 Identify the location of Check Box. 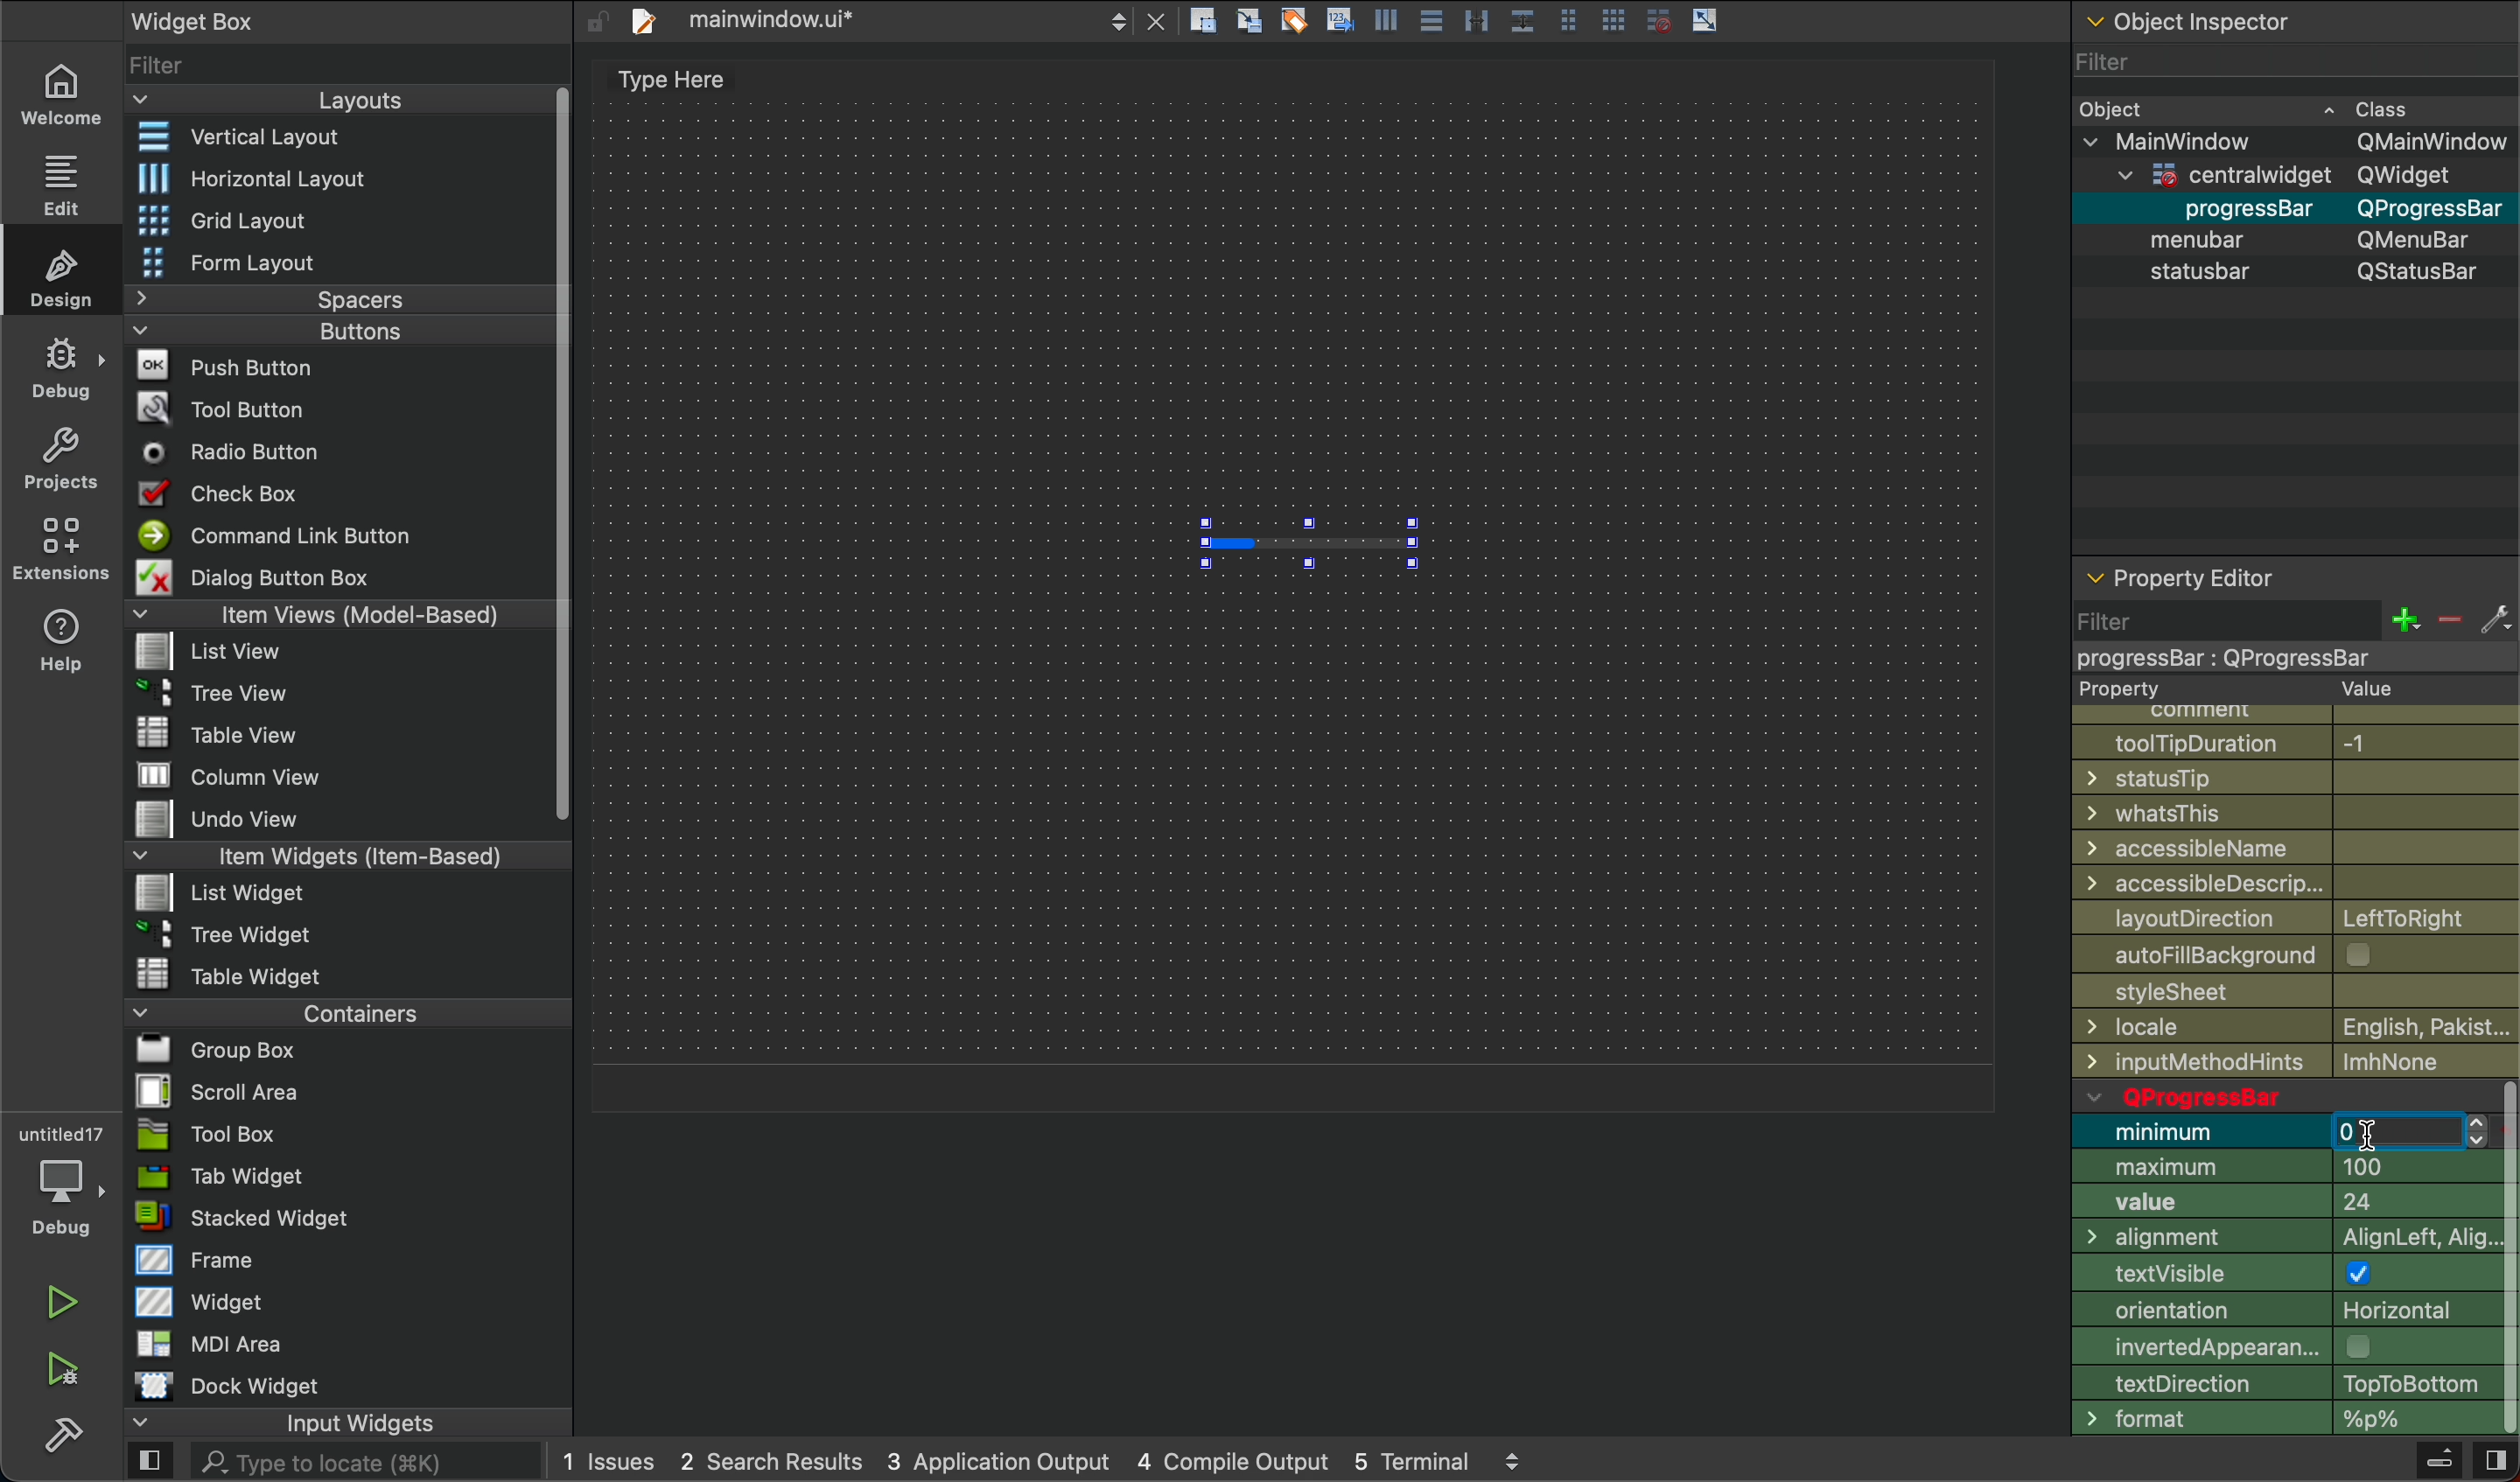
(243, 493).